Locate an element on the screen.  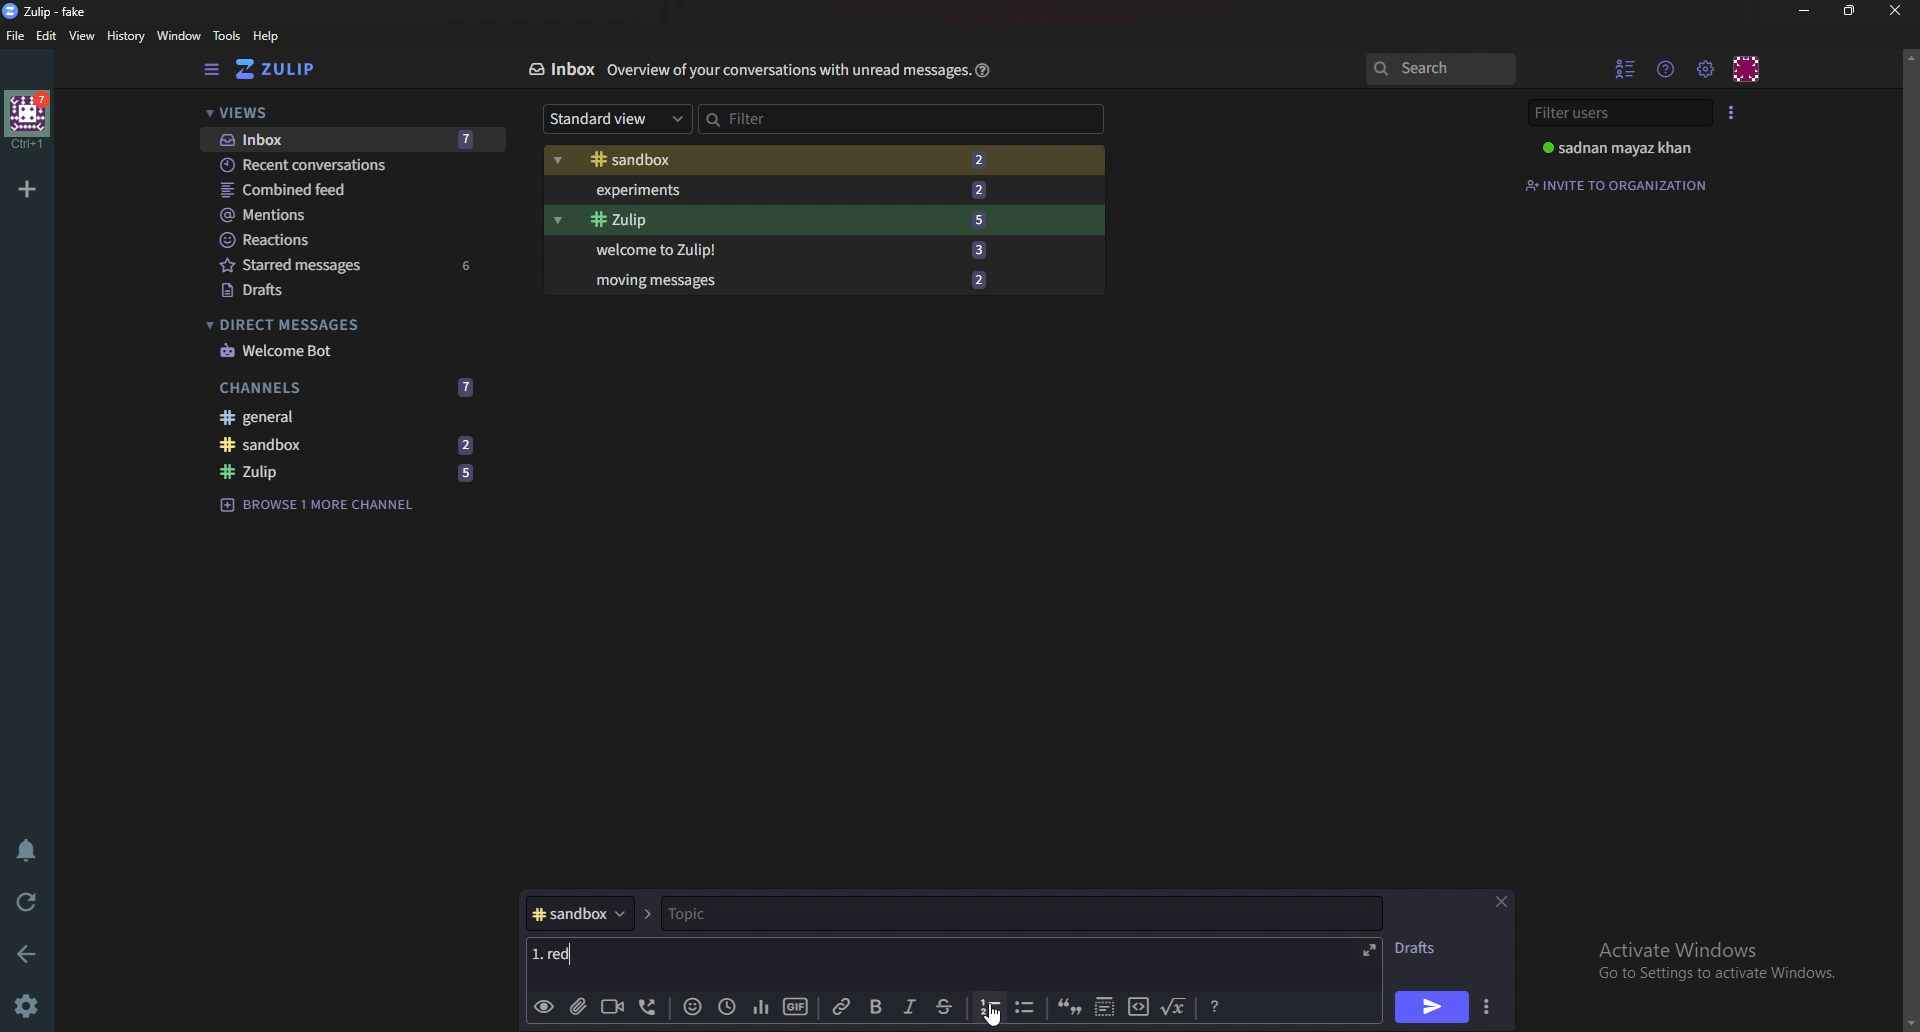
Expand is located at coordinates (1367, 948).